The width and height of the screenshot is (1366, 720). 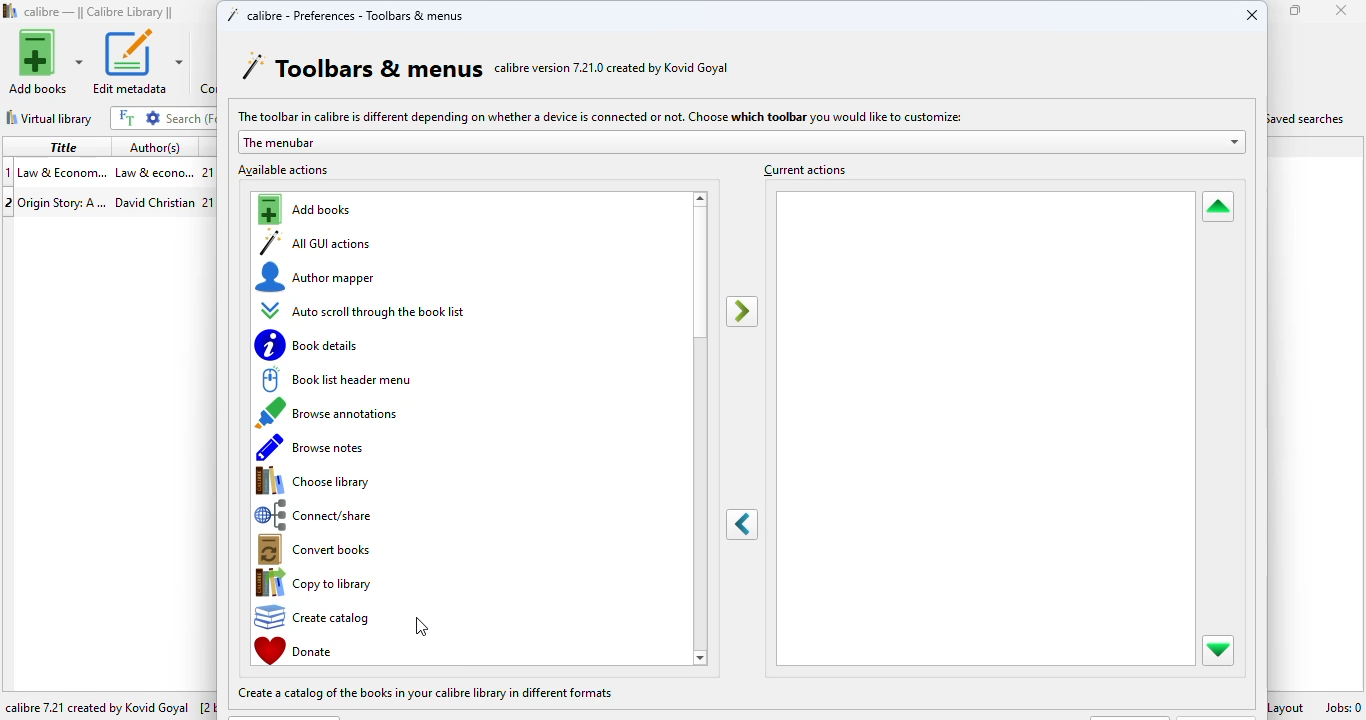 What do you see at coordinates (49, 118) in the screenshot?
I see `virtual library` at bounding box center [49, 118].